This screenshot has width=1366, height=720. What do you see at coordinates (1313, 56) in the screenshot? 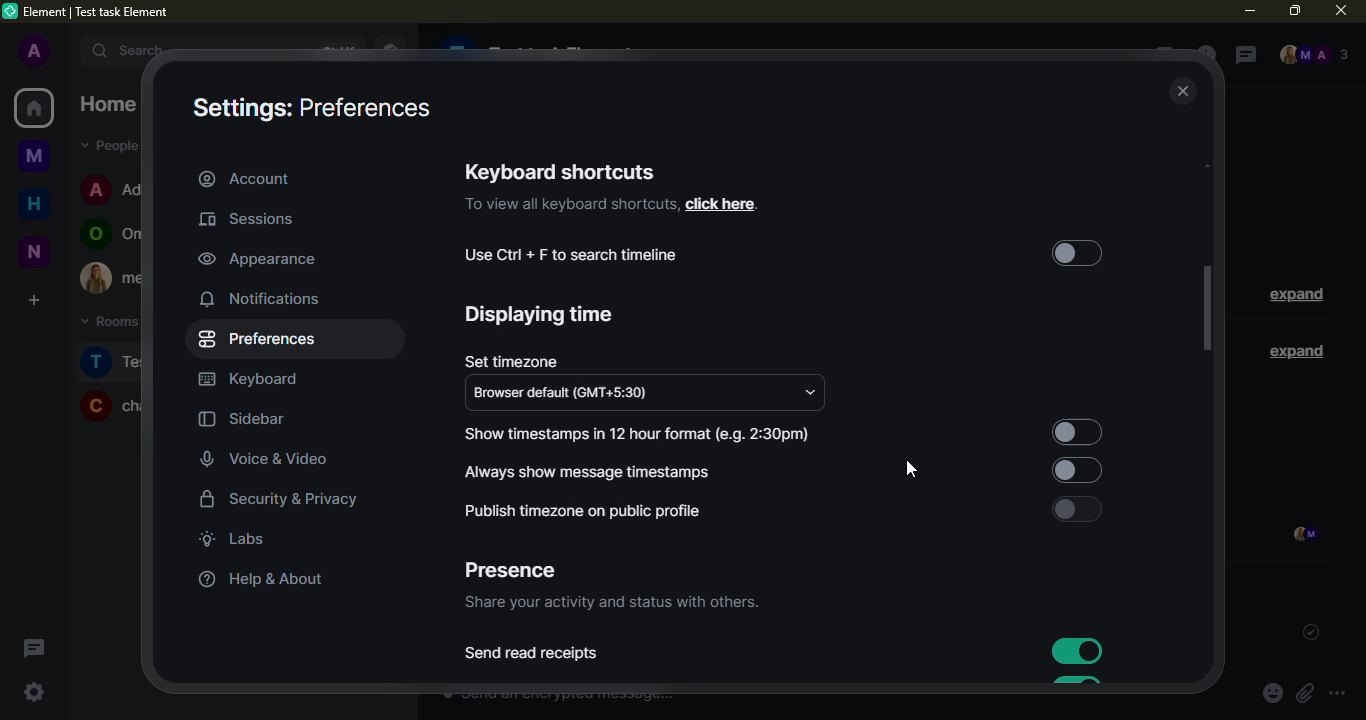
I see `people` at bounding box center [1313, 56].